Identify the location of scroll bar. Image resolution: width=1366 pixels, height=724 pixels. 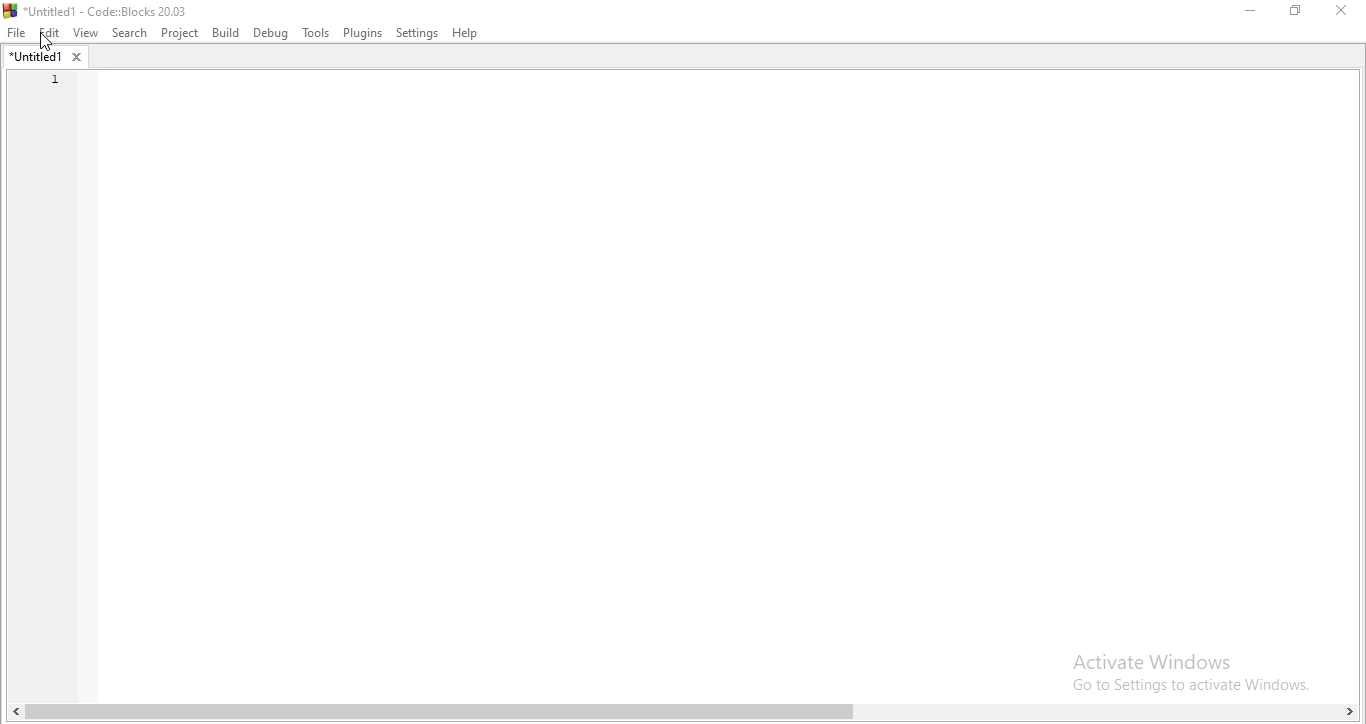
(683, 712).